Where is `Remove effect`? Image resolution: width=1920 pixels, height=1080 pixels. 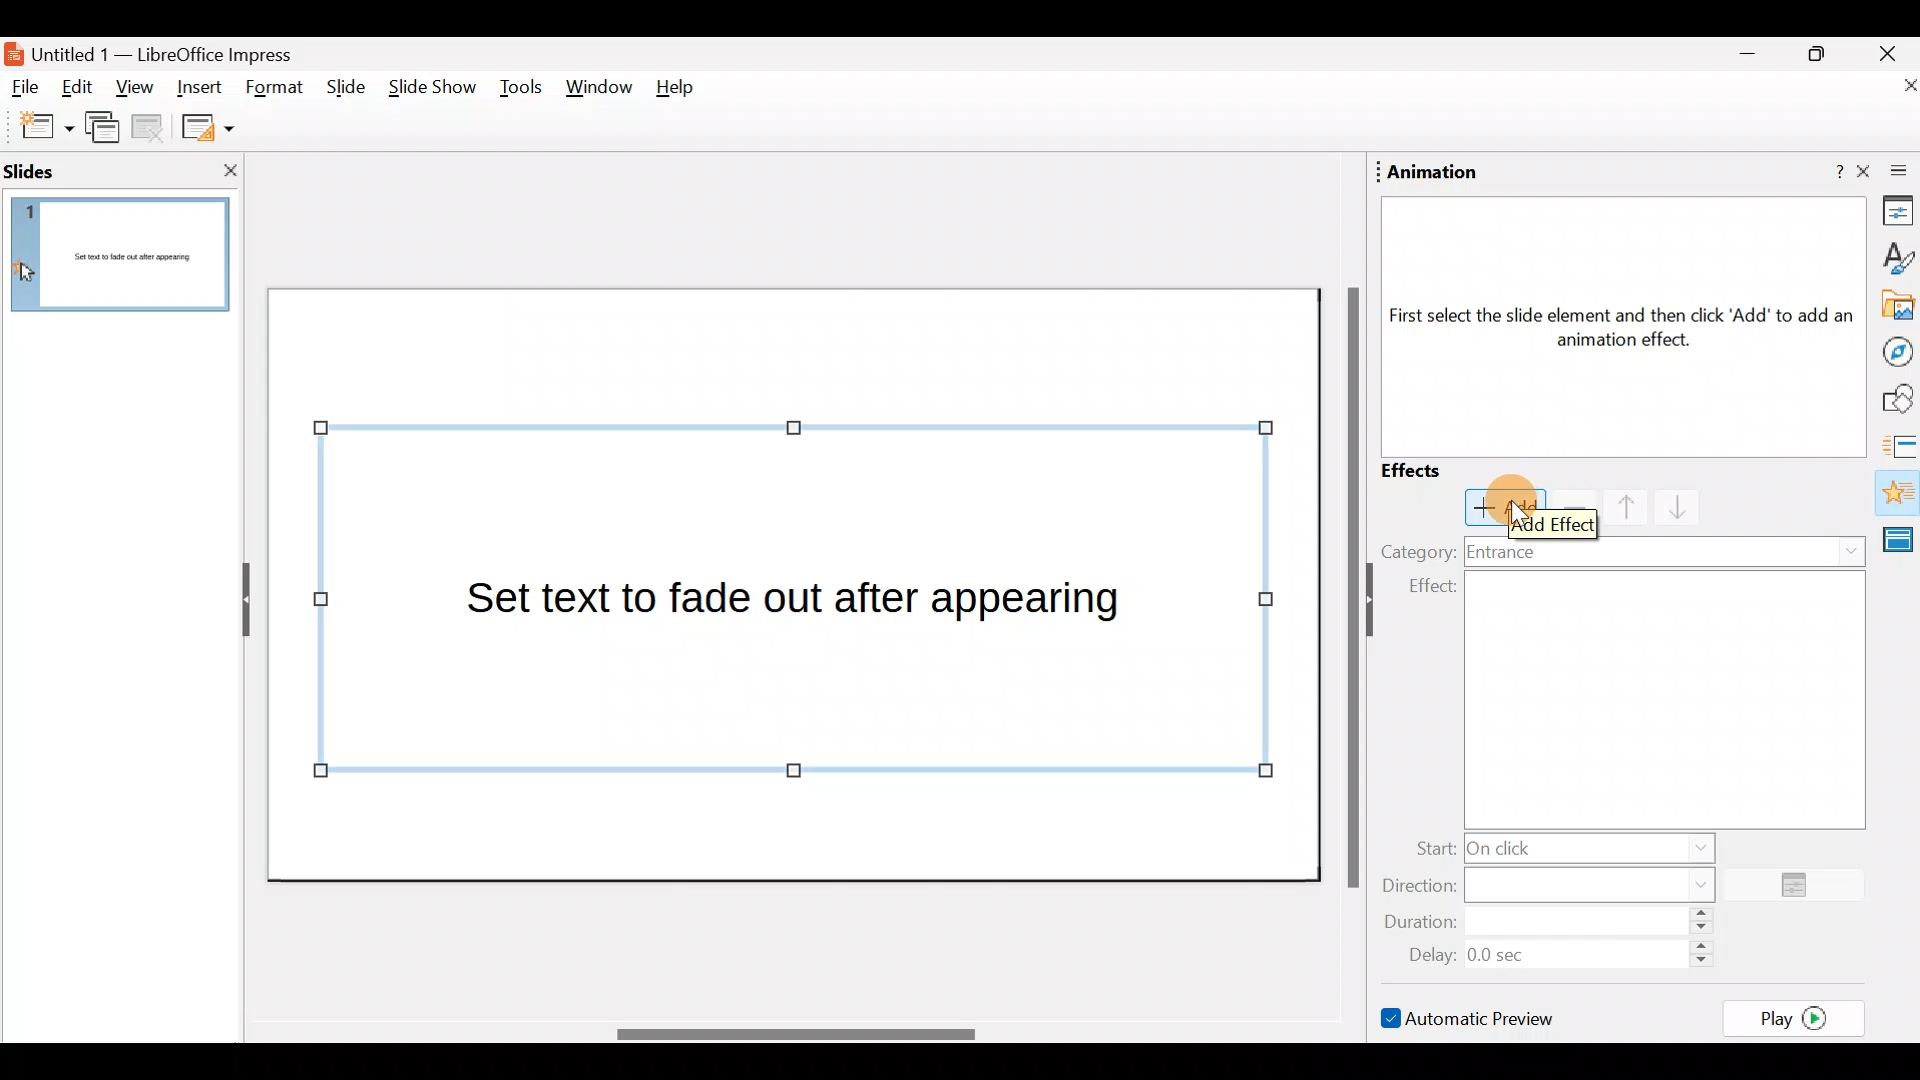
Remove effect is located at coordinates (1570, 506).